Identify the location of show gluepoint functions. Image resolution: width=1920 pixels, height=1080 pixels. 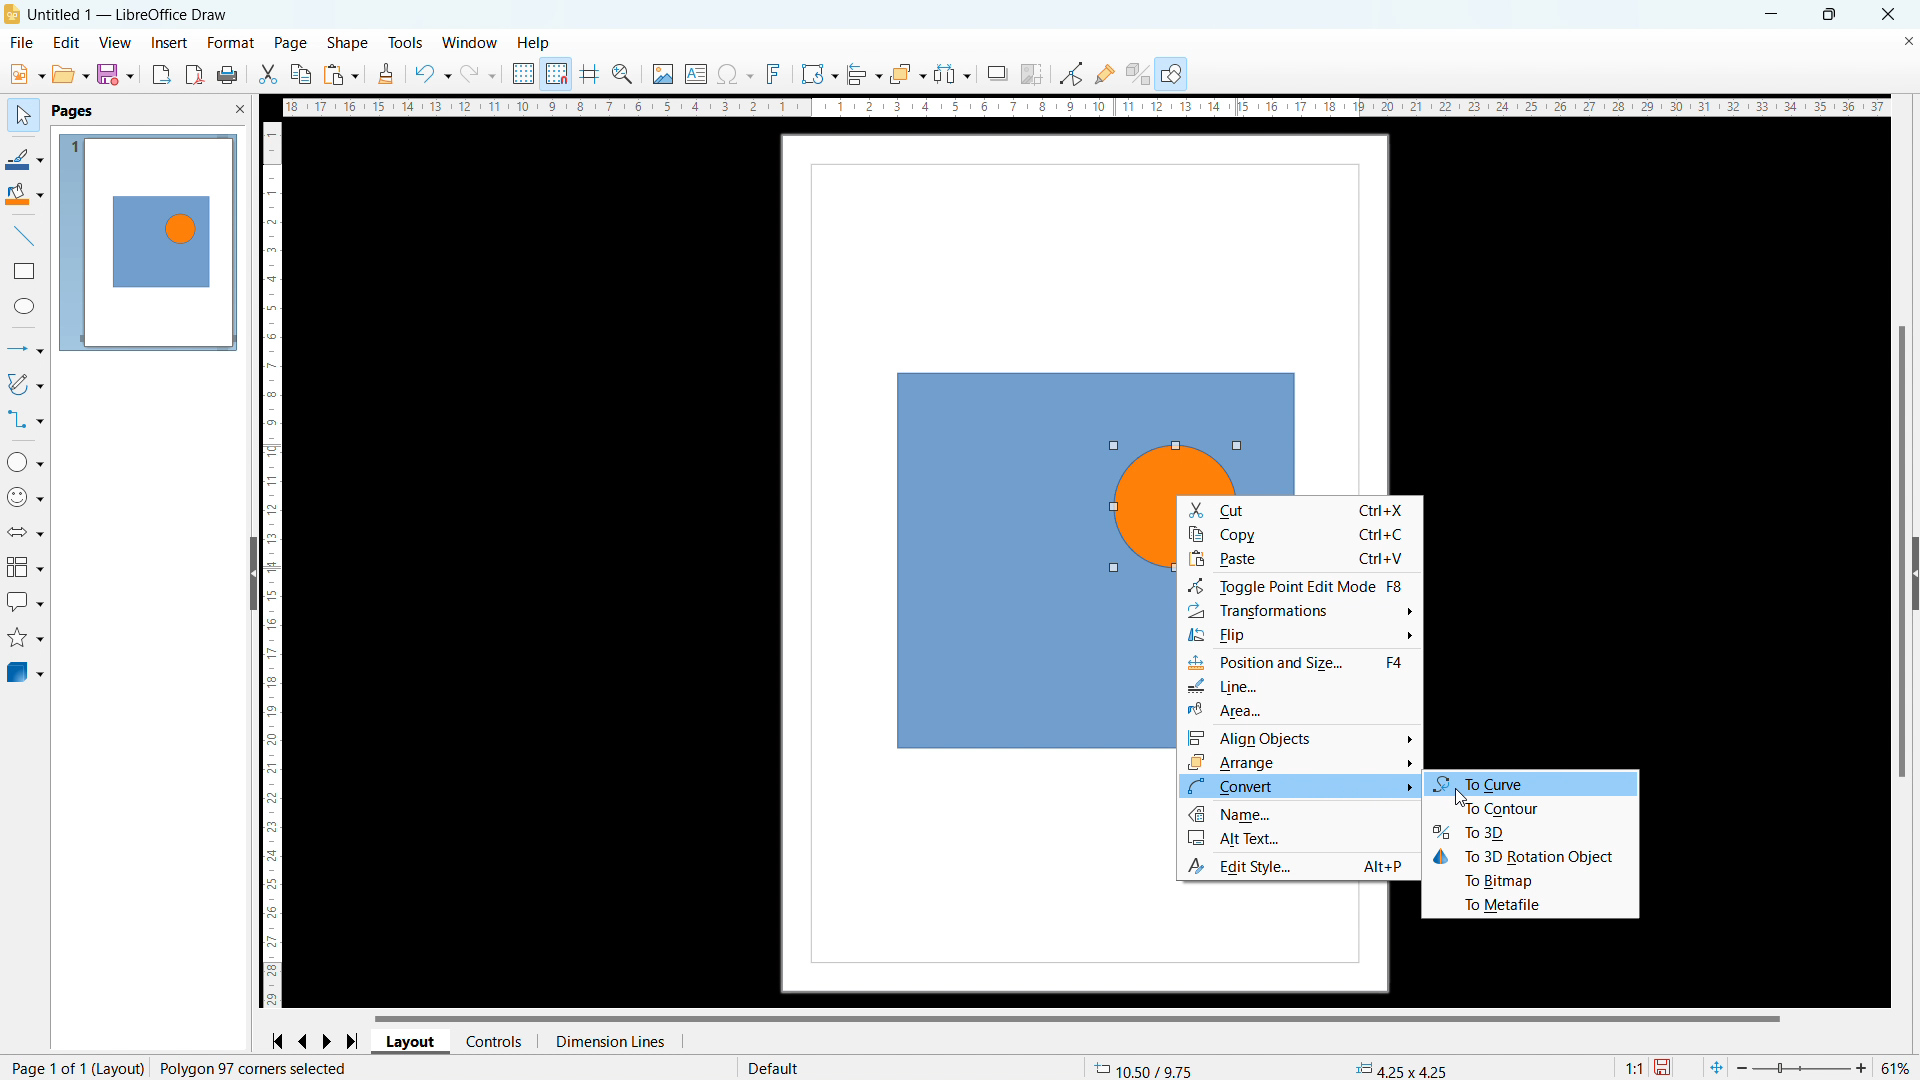
(1104, 74).